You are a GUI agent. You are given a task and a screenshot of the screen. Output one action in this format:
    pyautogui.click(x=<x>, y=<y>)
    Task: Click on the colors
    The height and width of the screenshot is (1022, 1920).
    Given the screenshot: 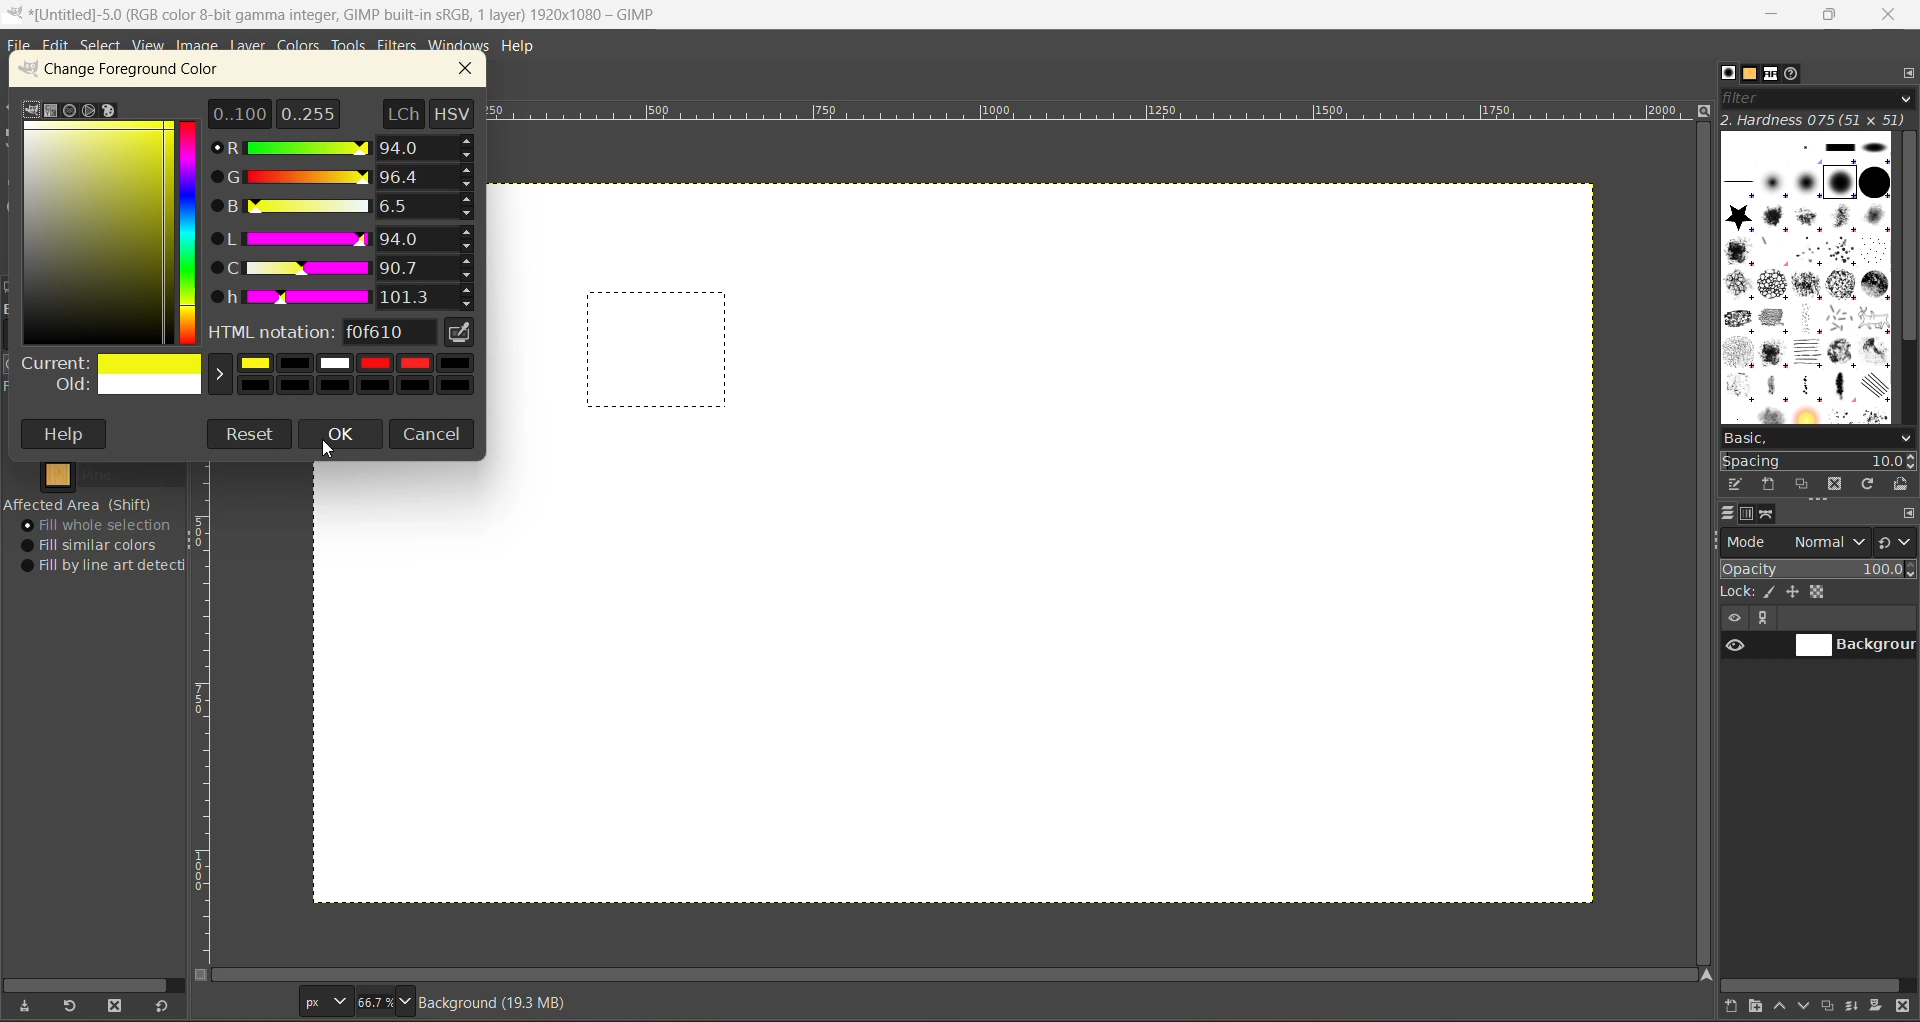 What is the action you would take?
    pyautogui.click(x=301, y=47)
    